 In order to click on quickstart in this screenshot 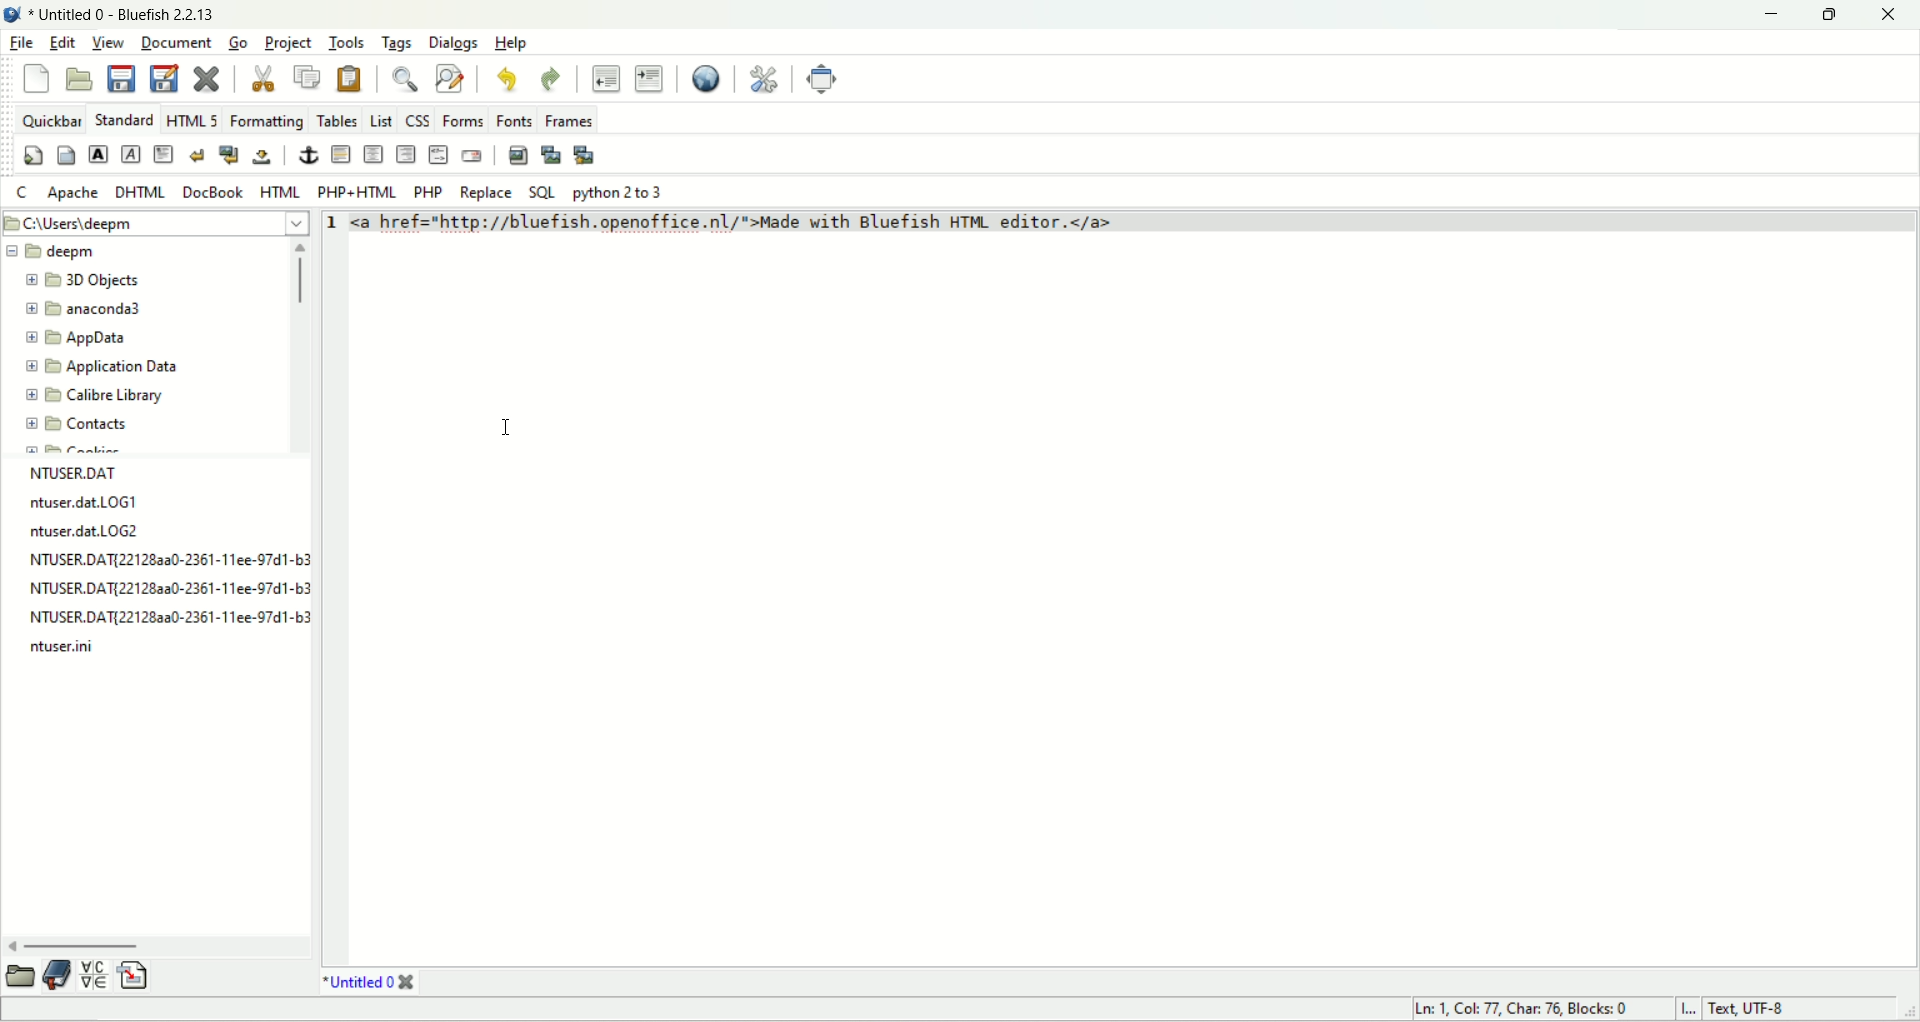, I will do `click(32, 156)`.